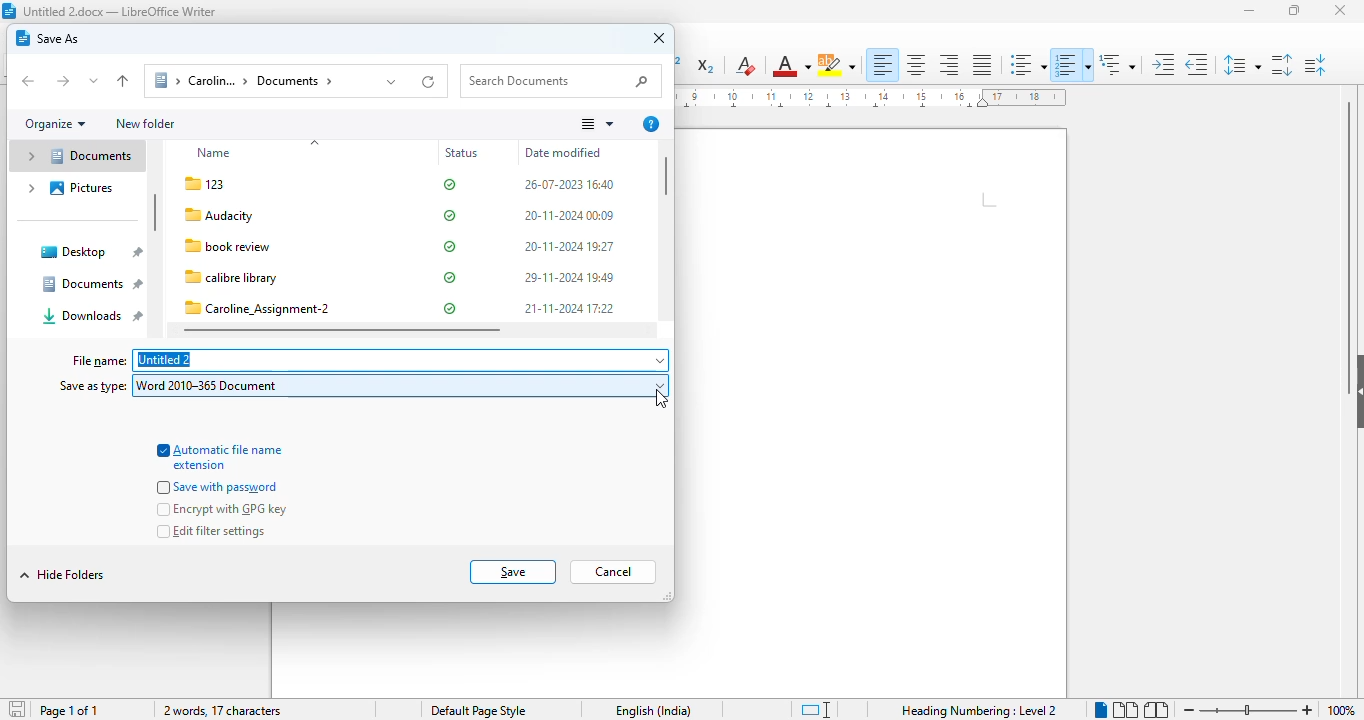  I want to click on show, so click(1355, 387).